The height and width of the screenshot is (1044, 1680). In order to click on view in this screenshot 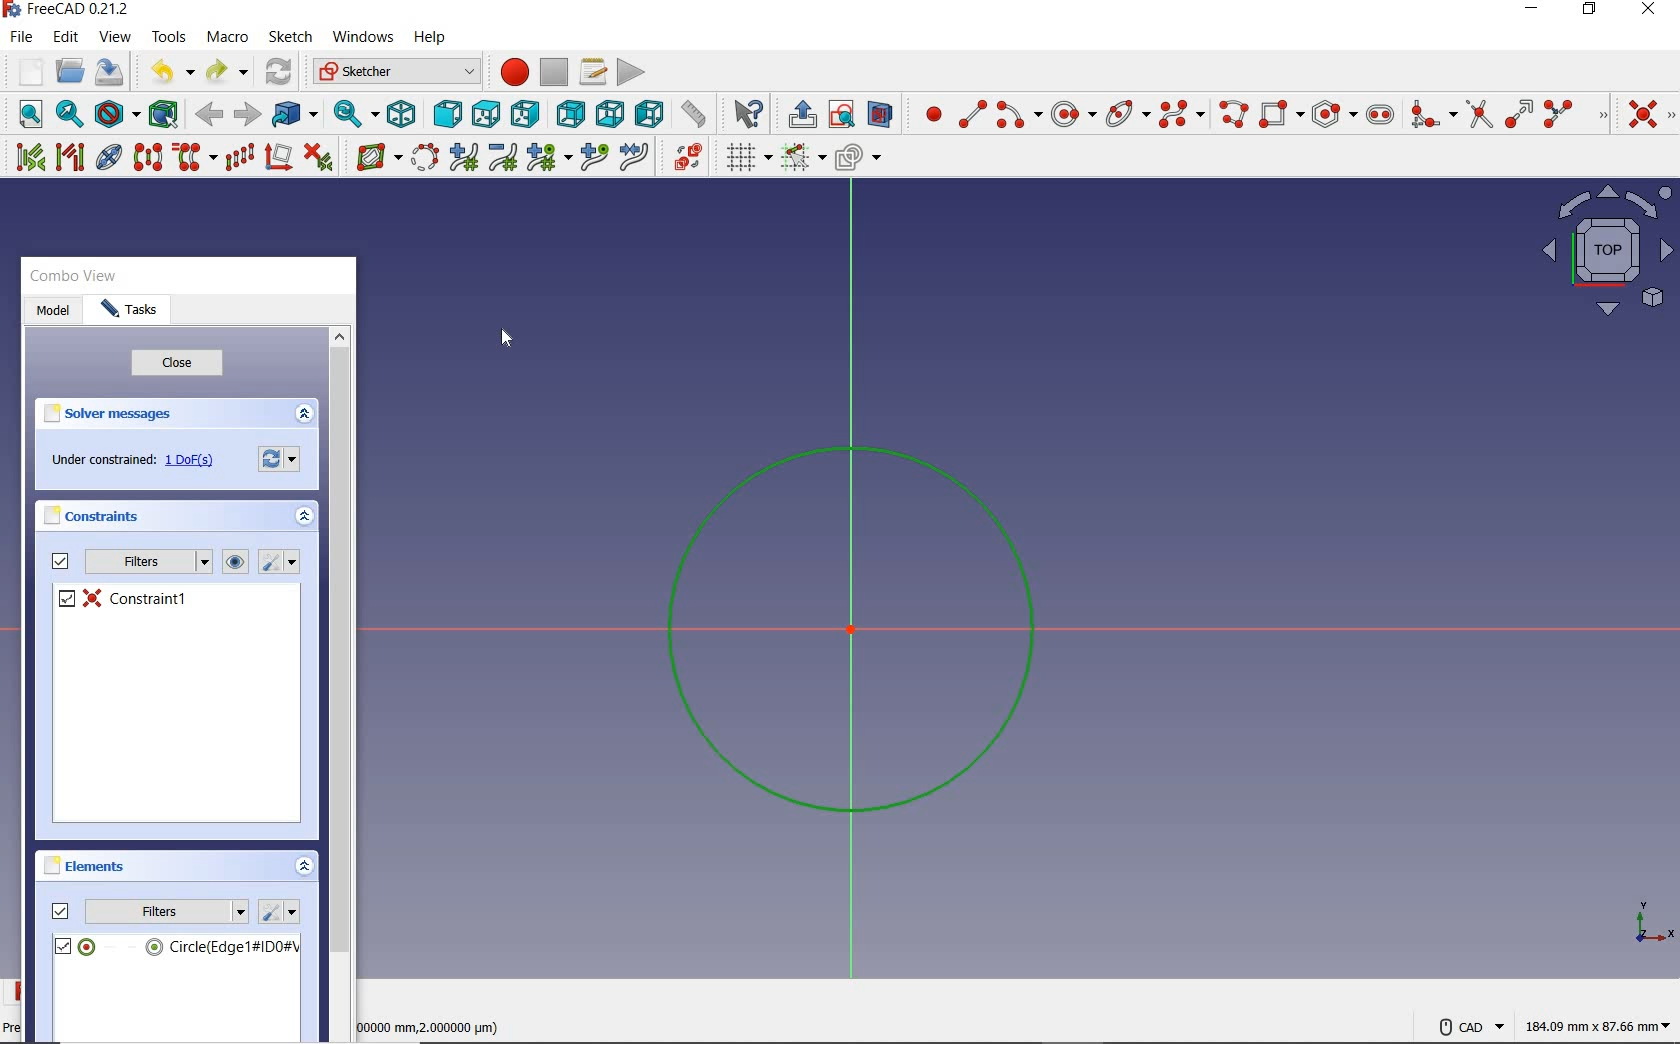, I will do `click(114, 39)`.